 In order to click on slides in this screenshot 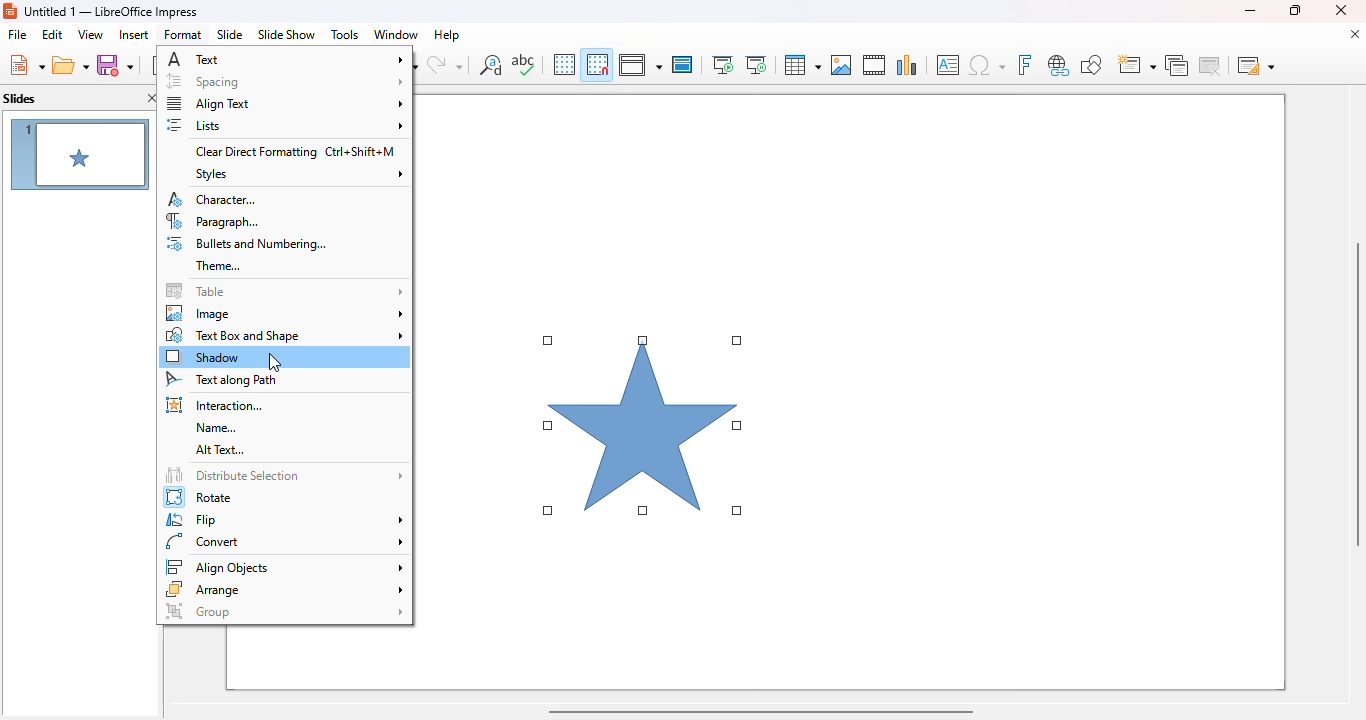, I will do `click(20, 99)`.